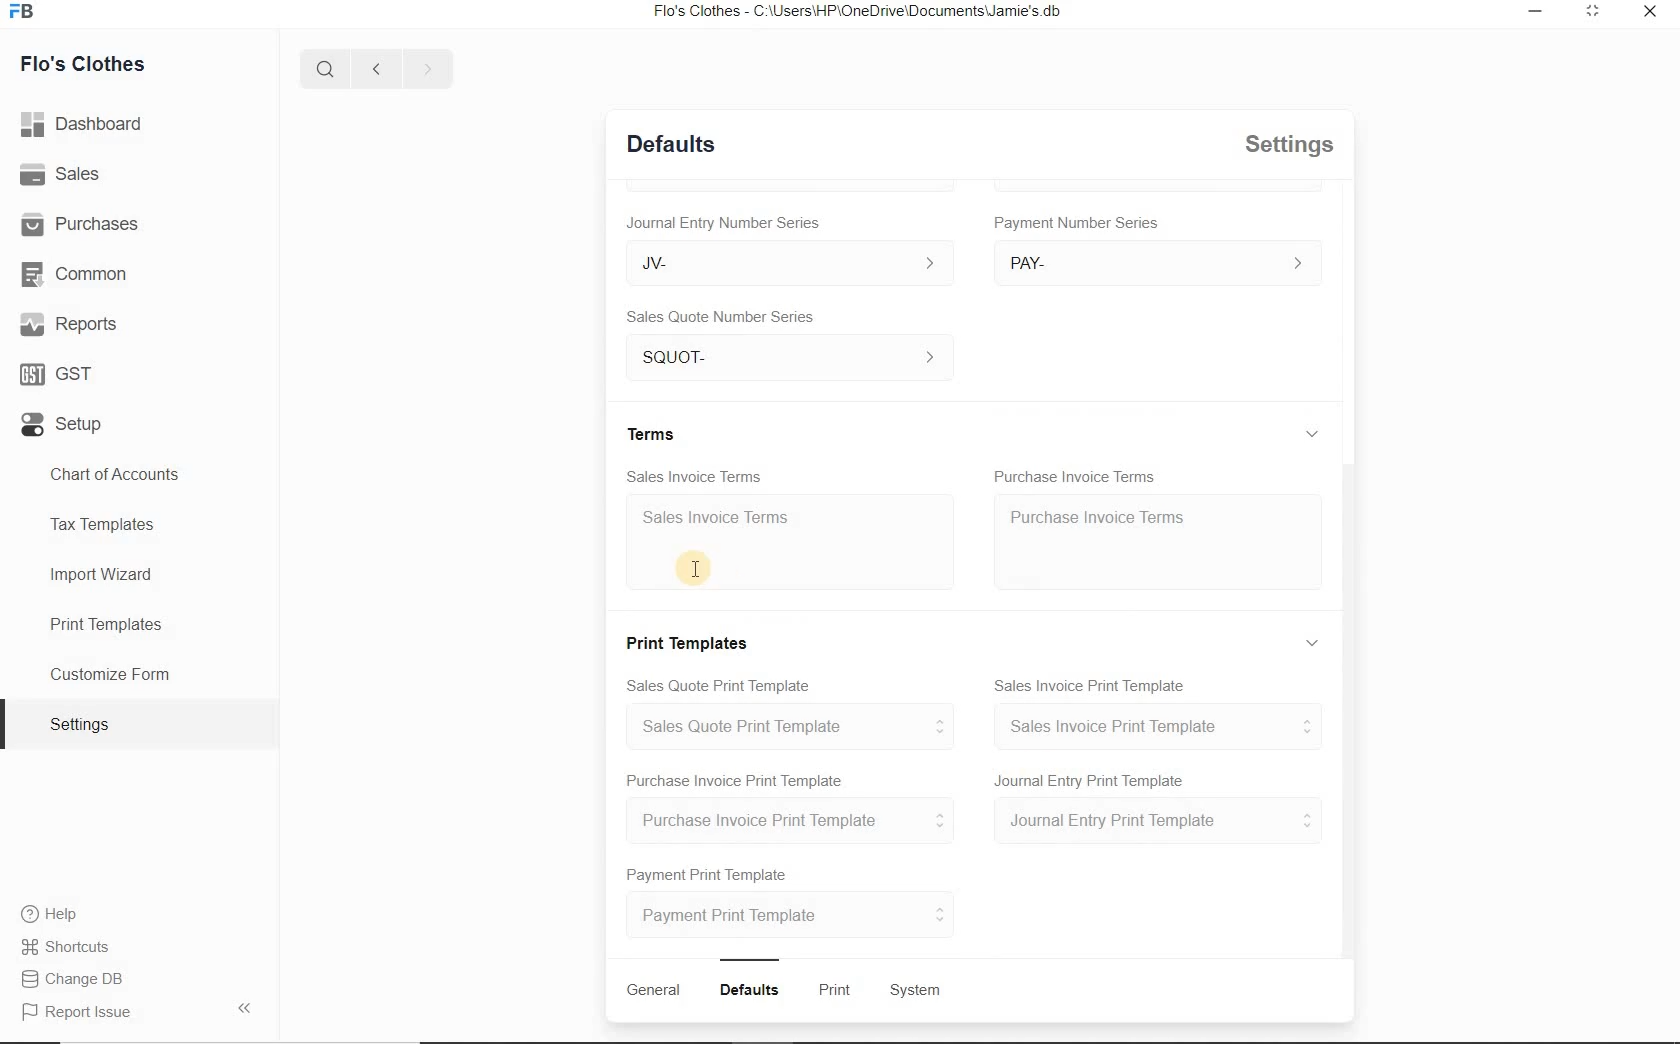 The height and width of the screenshot is (1044, 1680). I want to click on Change DB, so click(71, 979).